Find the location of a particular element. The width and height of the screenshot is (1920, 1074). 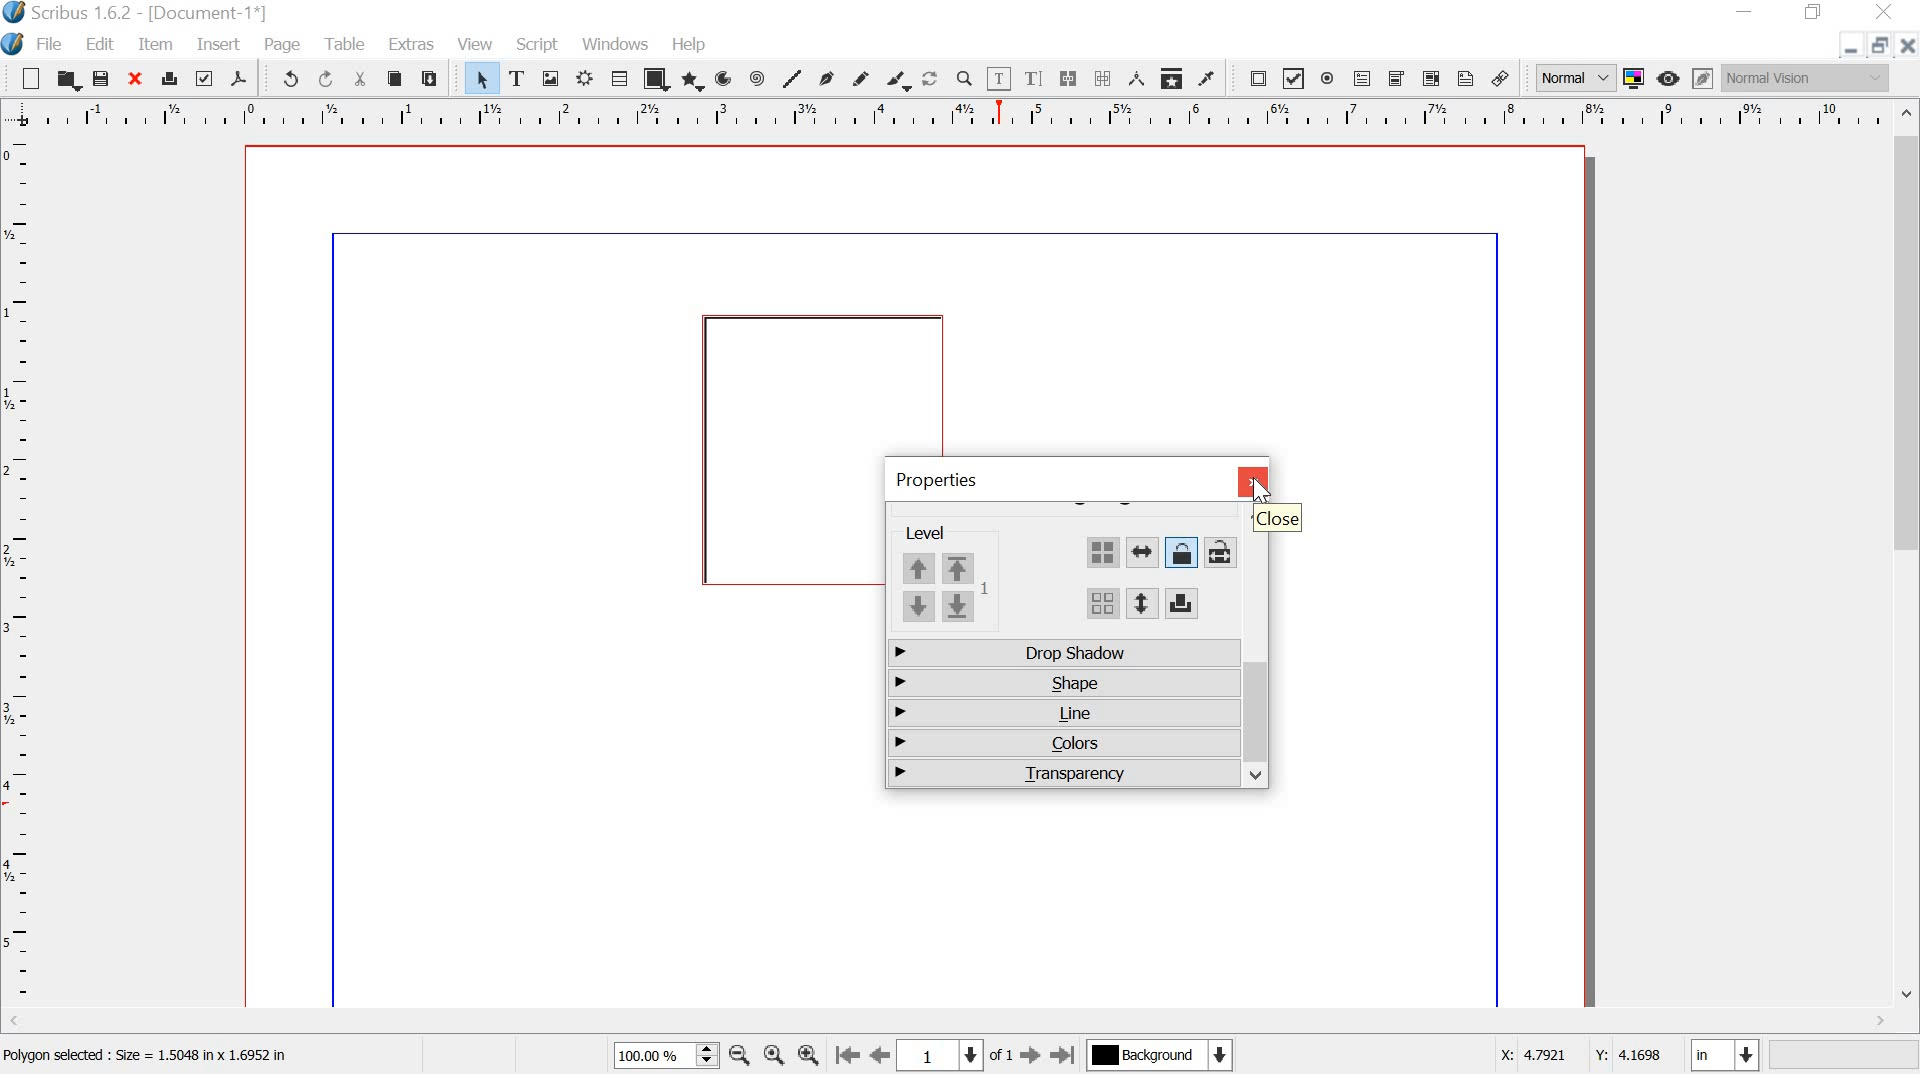

normal vision is located at coordinates (1807, 78).